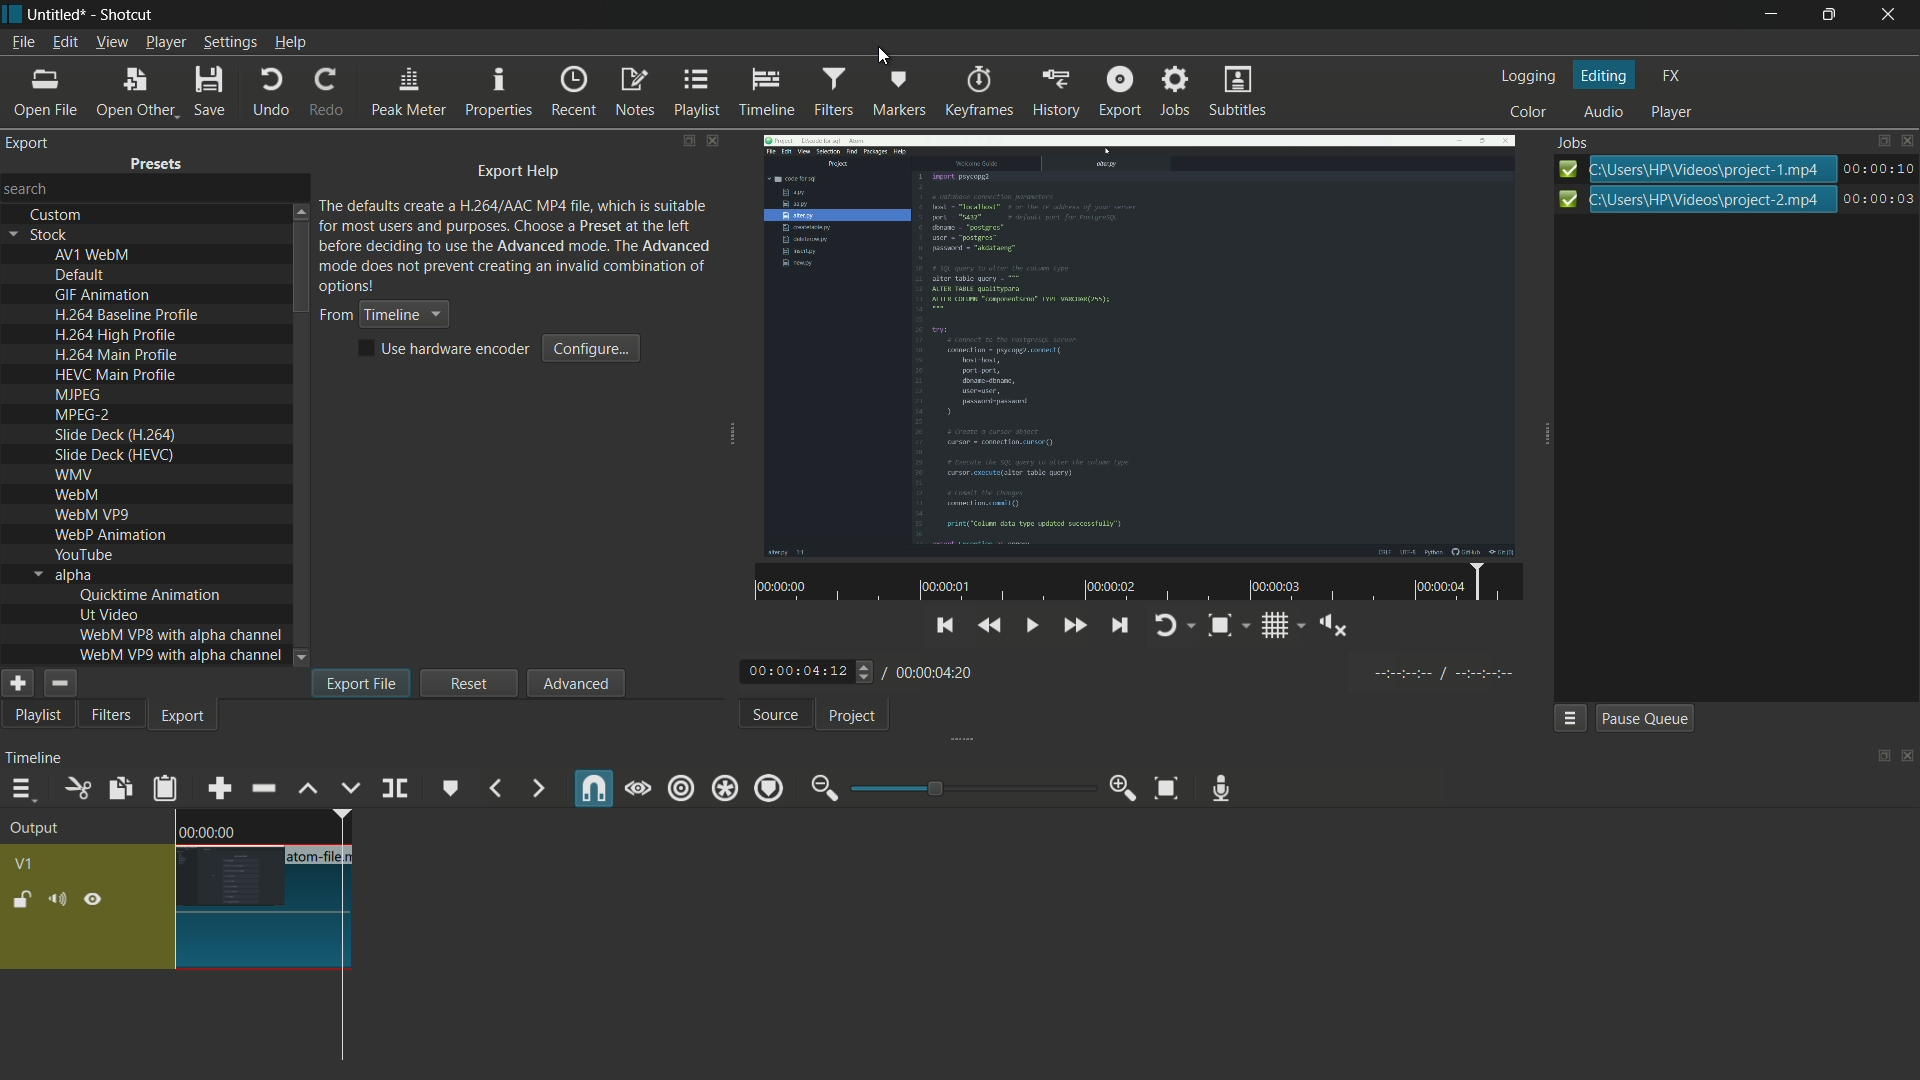  Describe the element at coordinates (73, 476) in the screenshot. I see `wmv` at that location.